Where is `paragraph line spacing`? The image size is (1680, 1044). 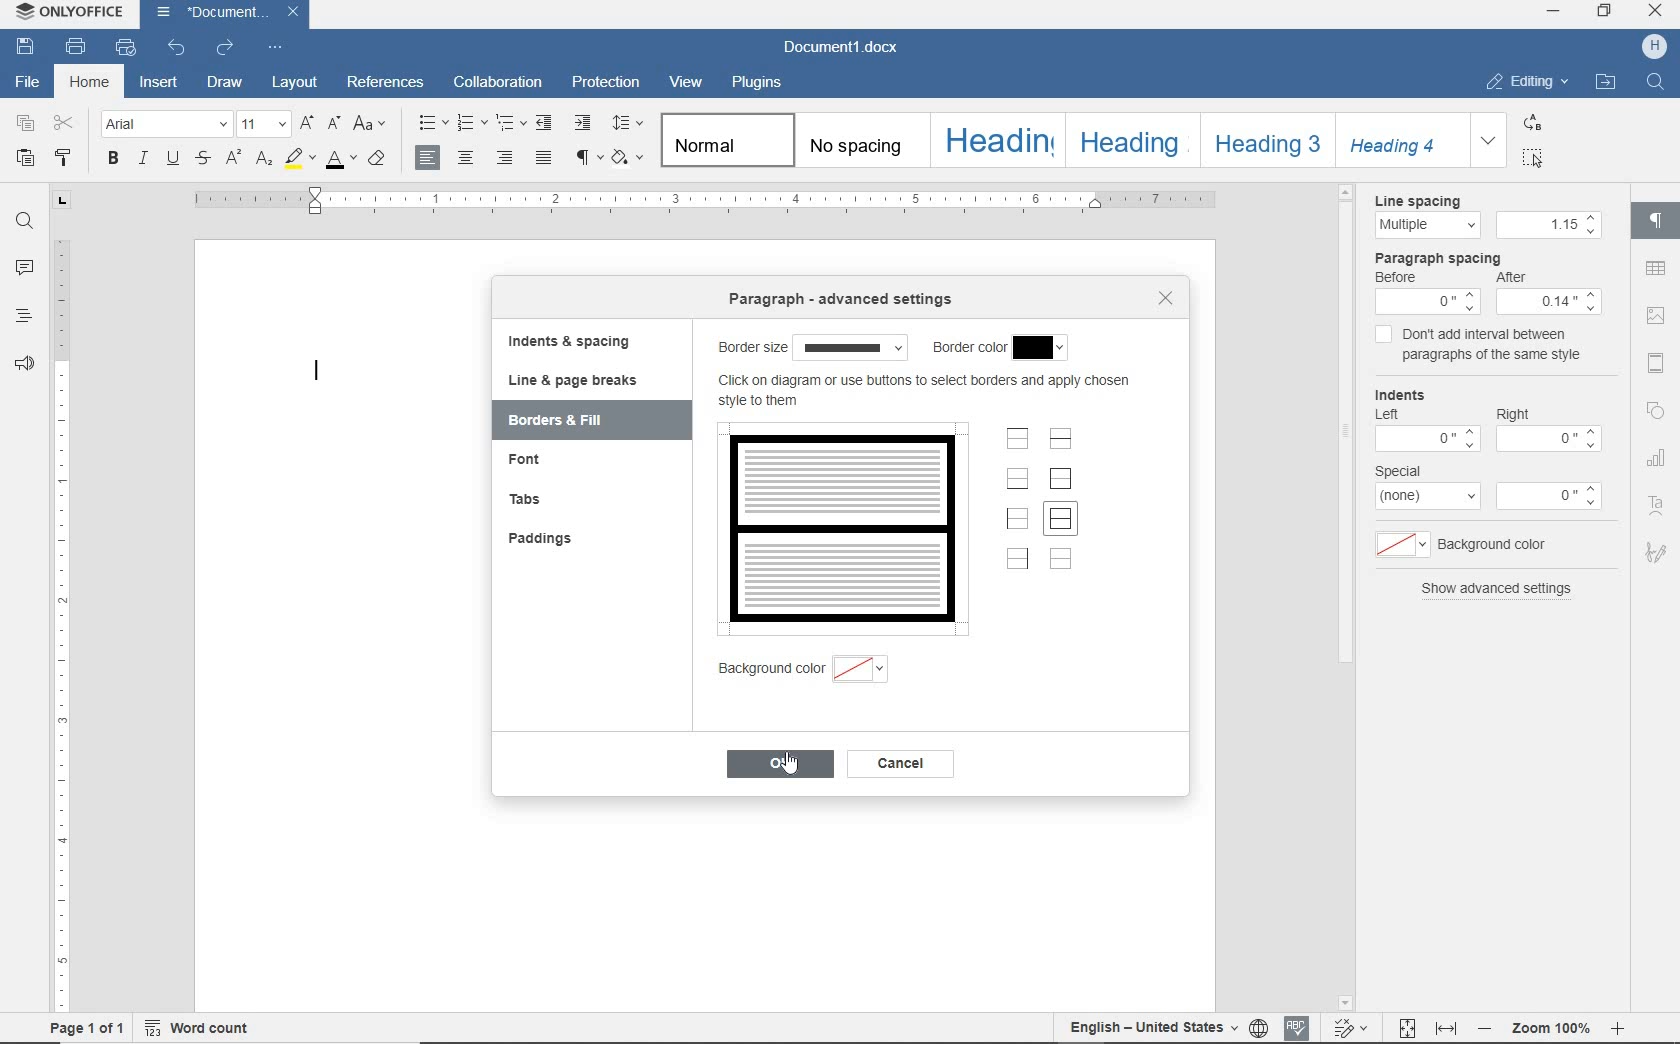 paragraph line spacing is located at coordinates (630, 124).